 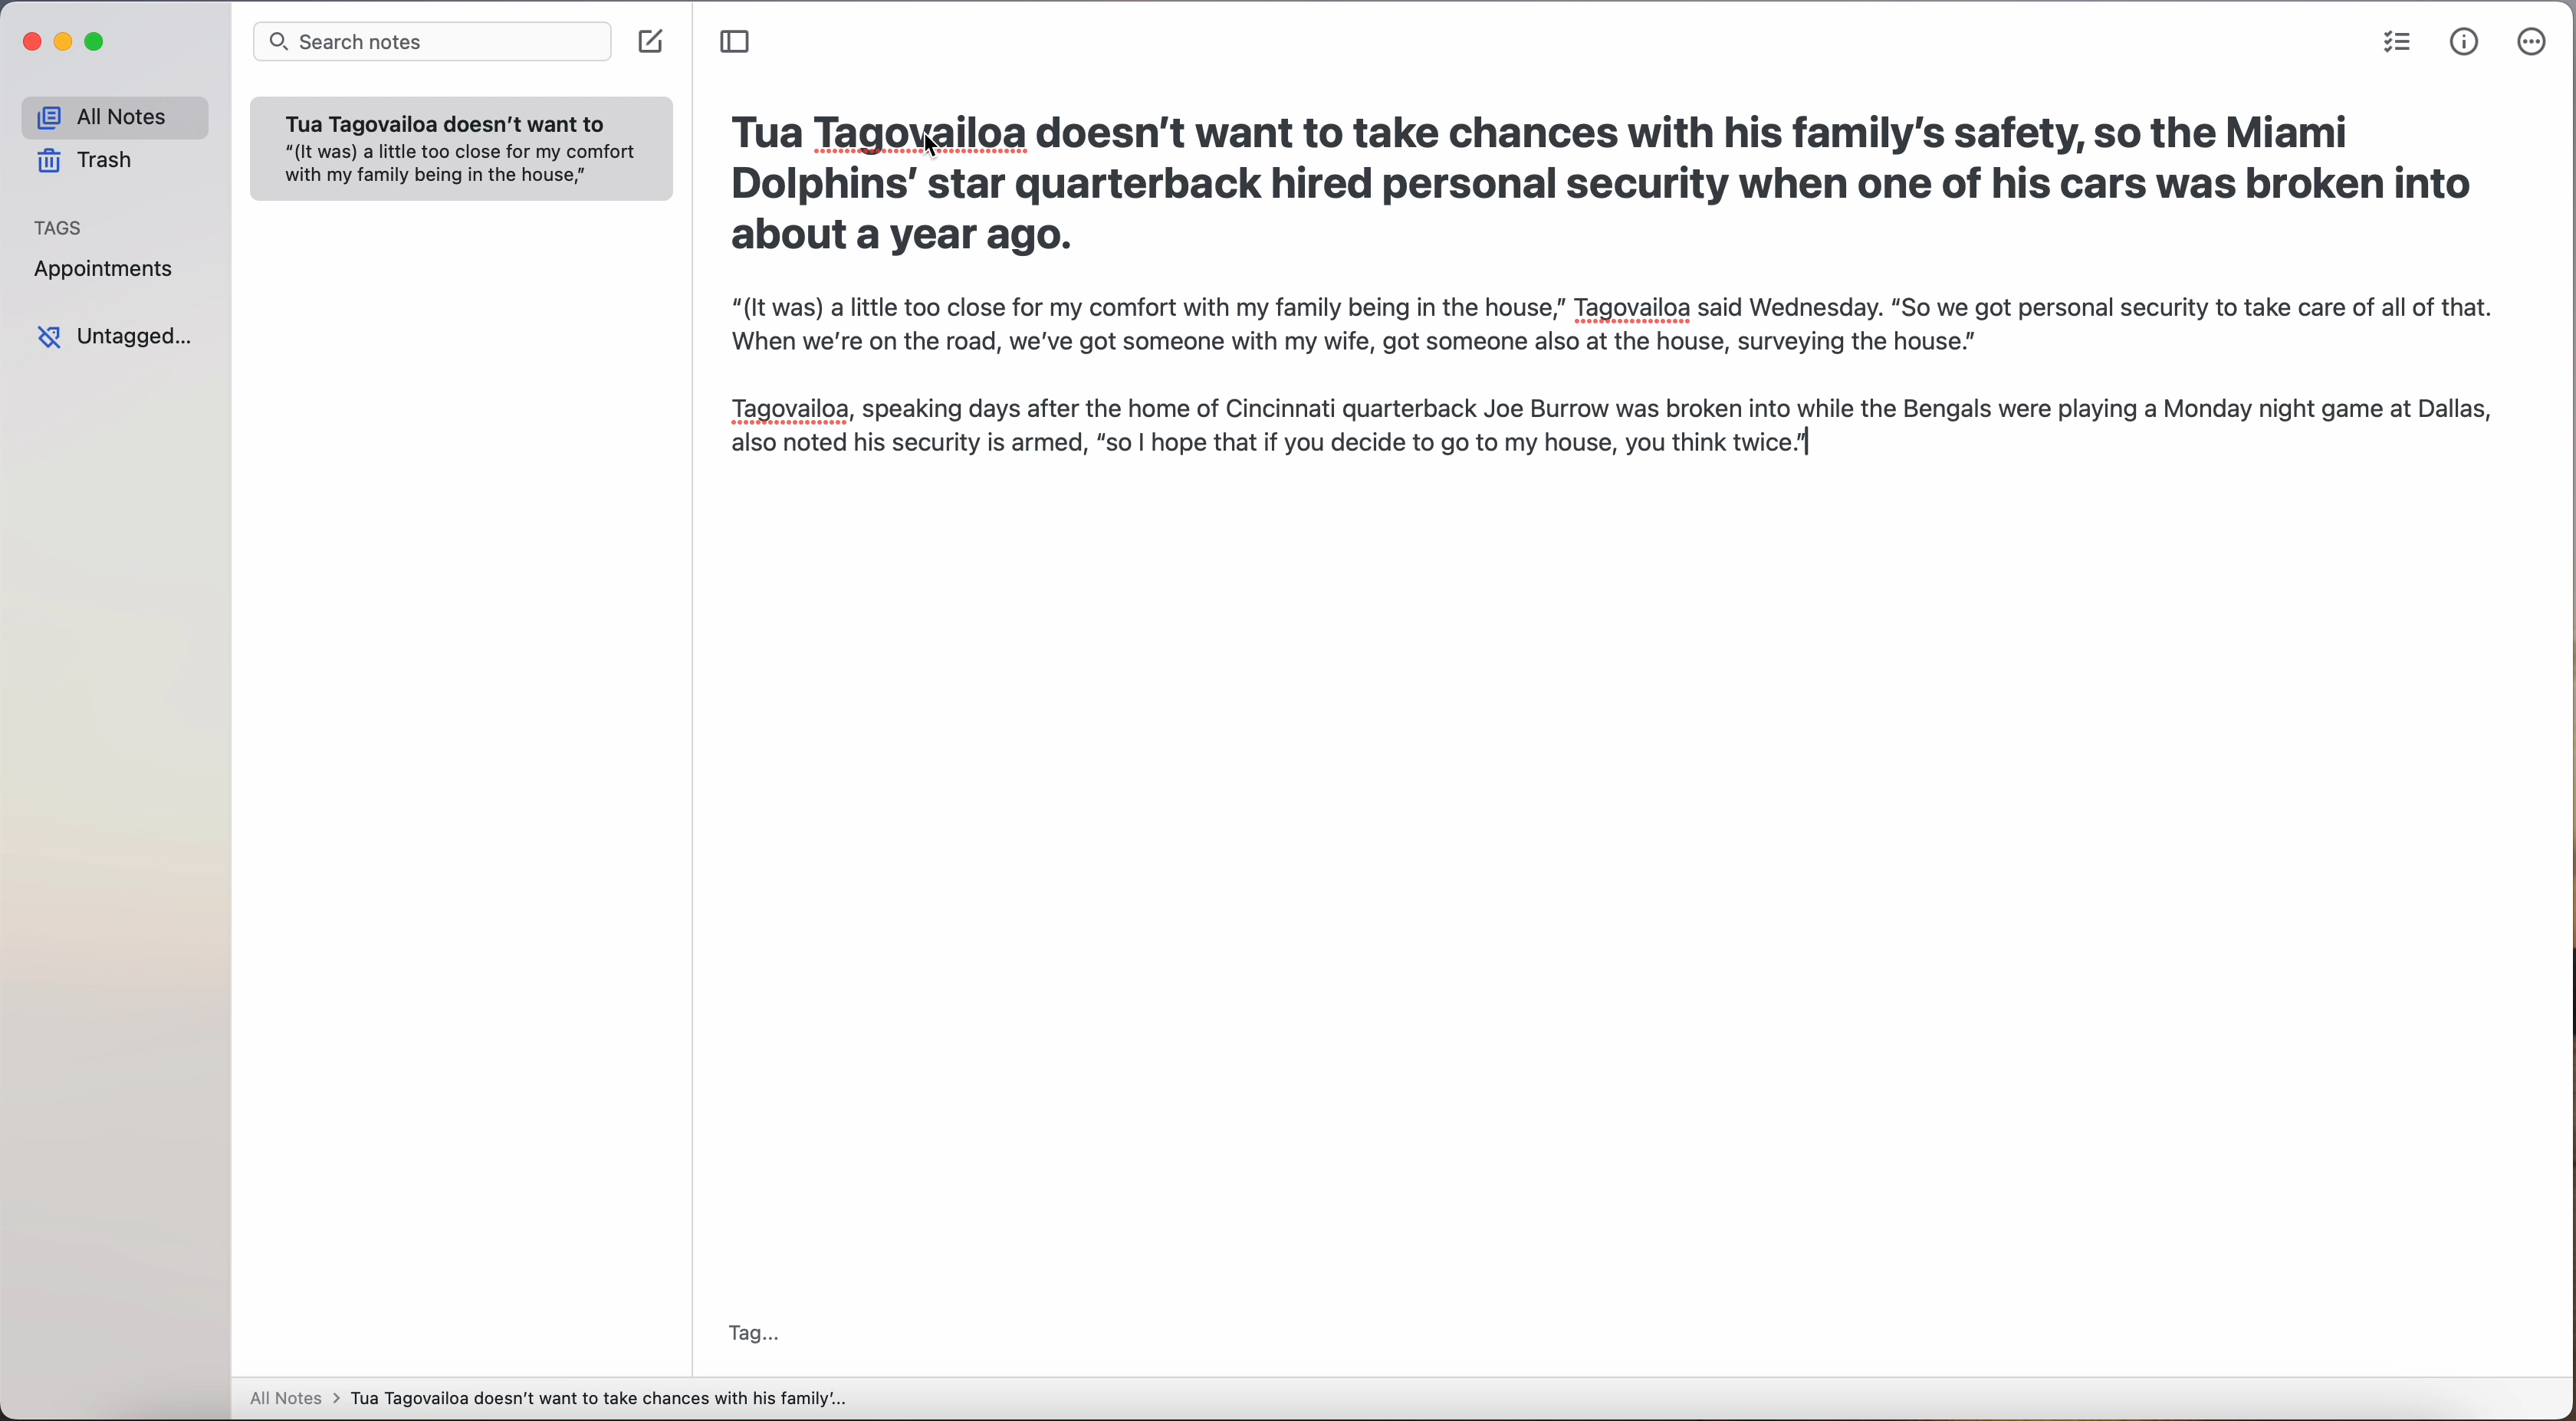 I want to click on appointments, so click(x=111, y=273).